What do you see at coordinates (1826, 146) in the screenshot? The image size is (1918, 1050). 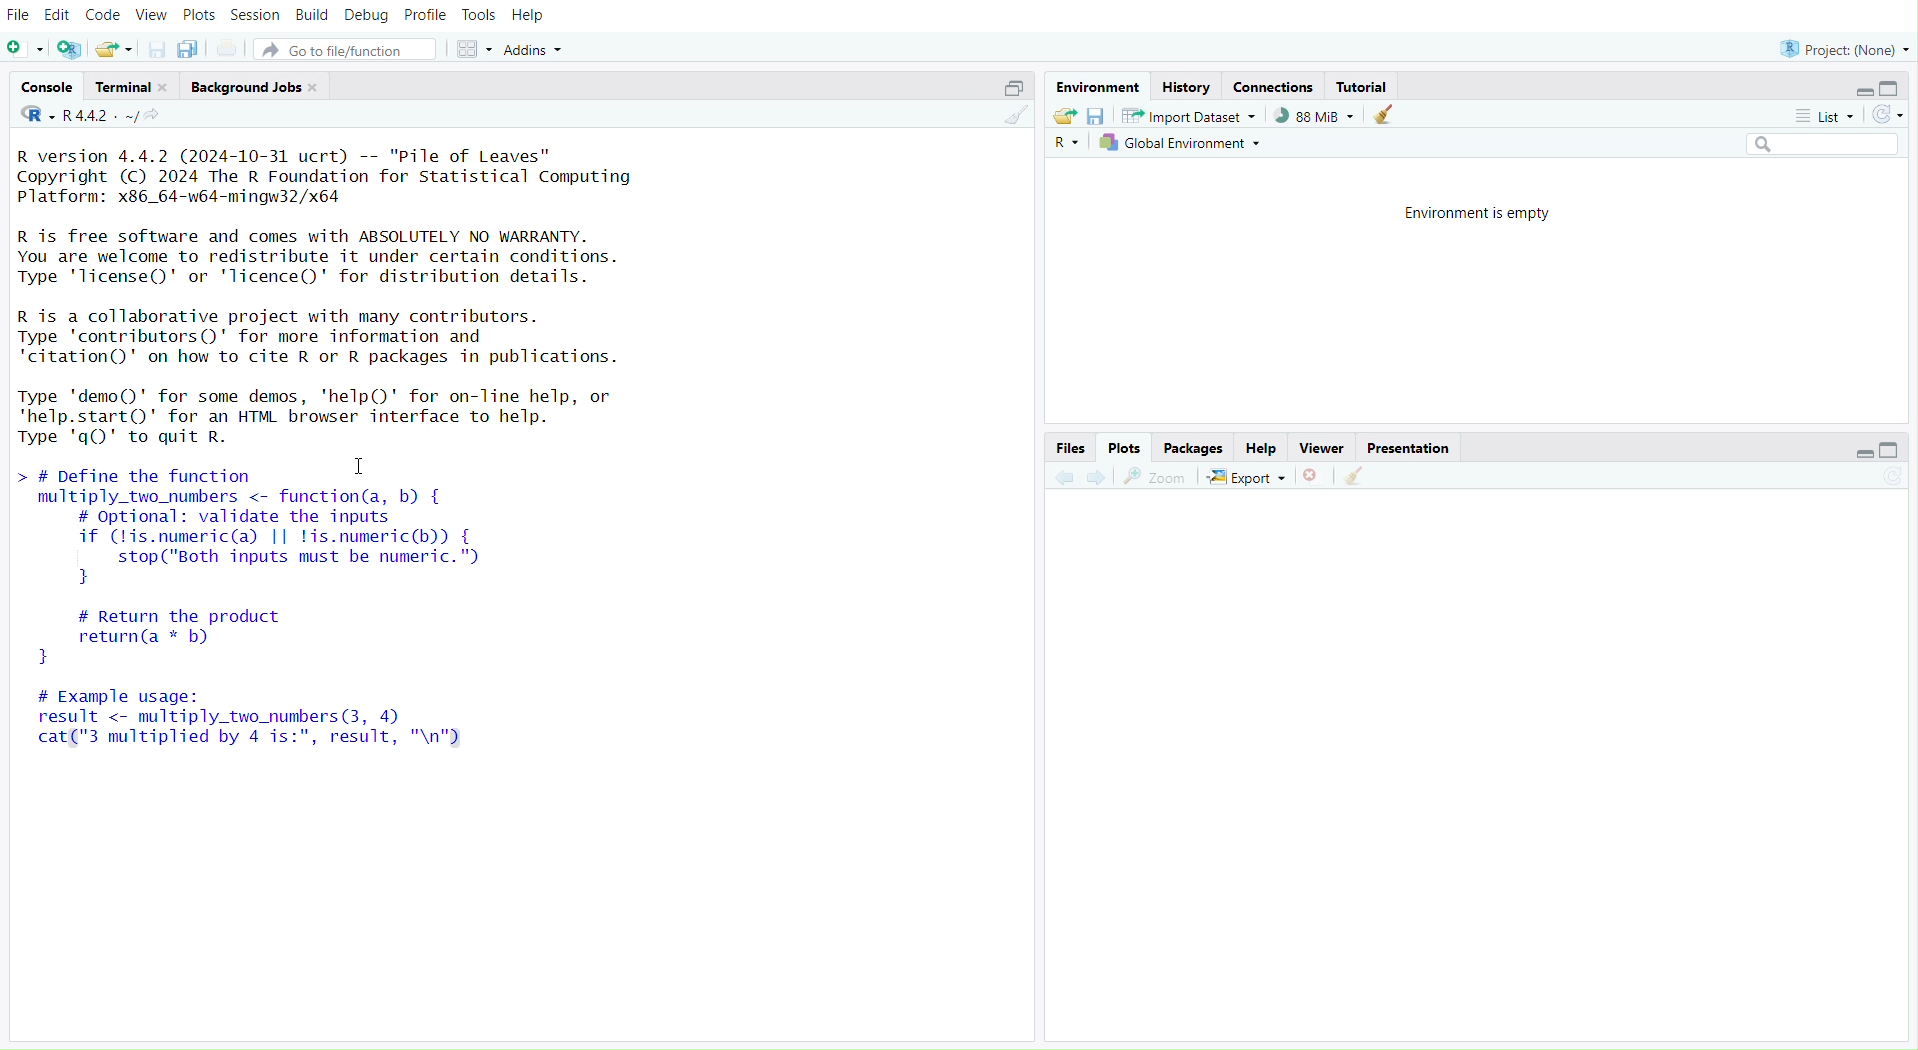 I see `Search bar` at bounding box center [1826, 146].